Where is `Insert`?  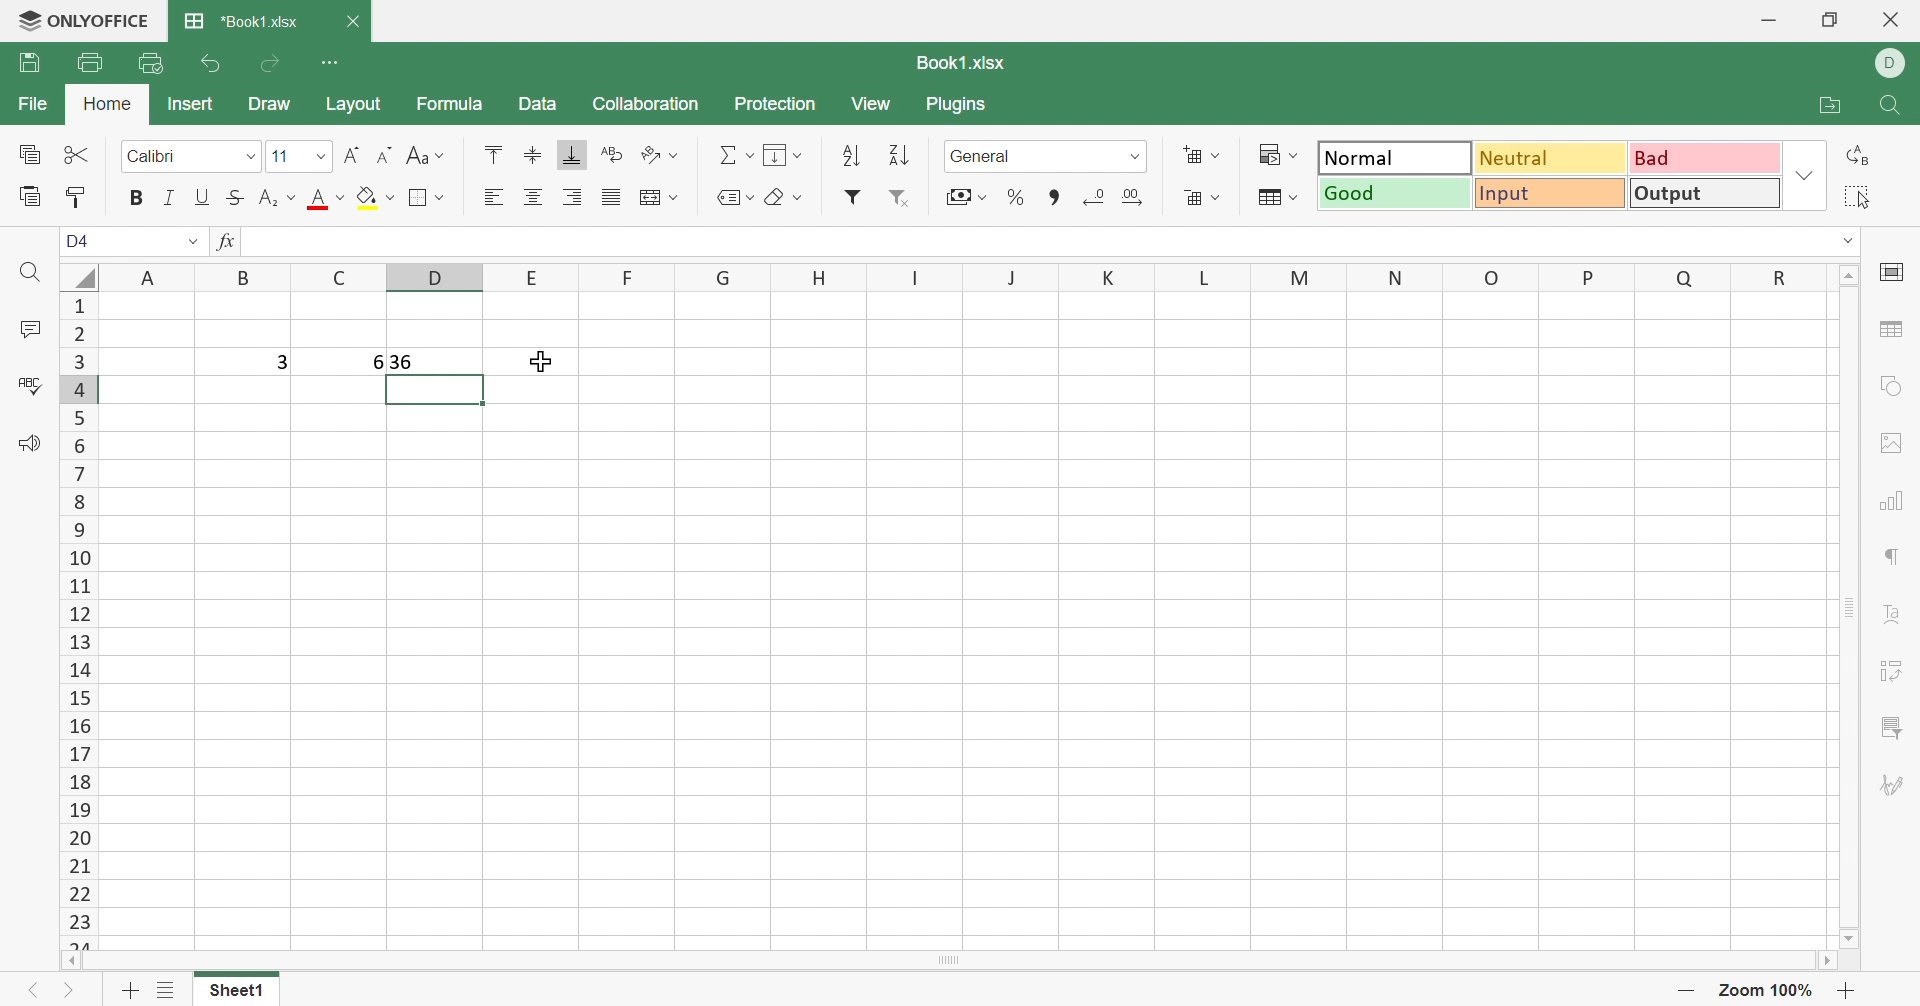
Insert is located at coordinates (195, 104).